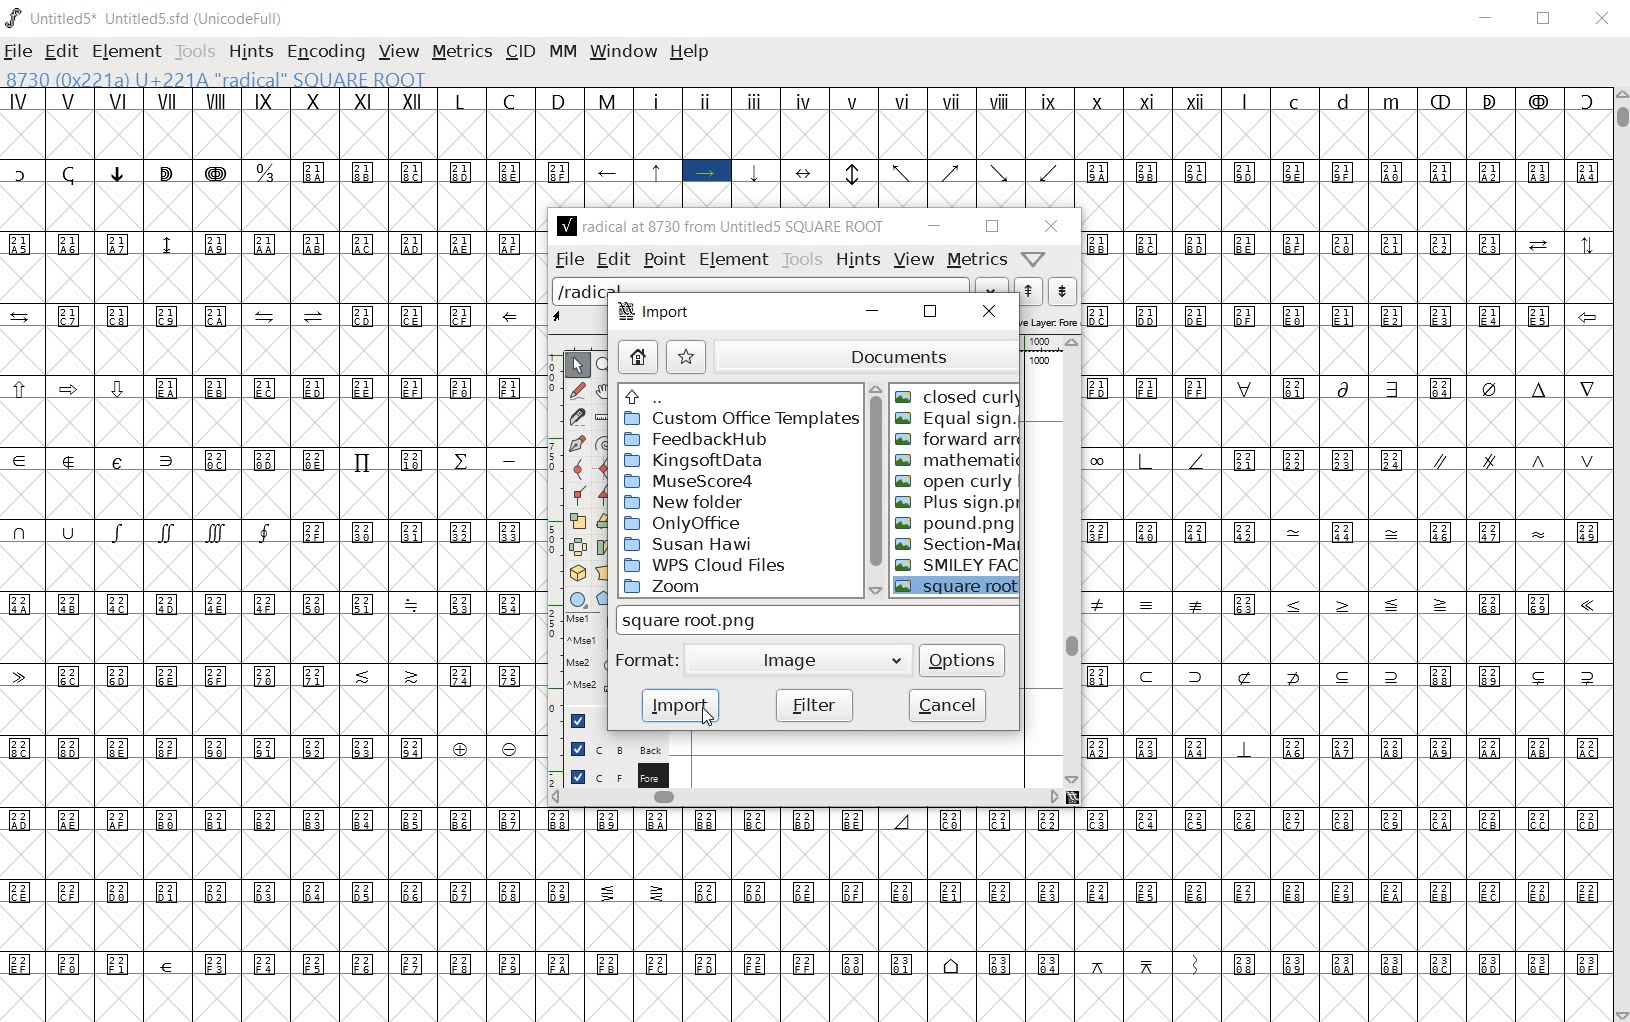 The image size is (1630, 1022). What do you see at coordinates (741, 418) in the screenshot?
I see `Custom Office Templates` at bounding box center [741, 418].